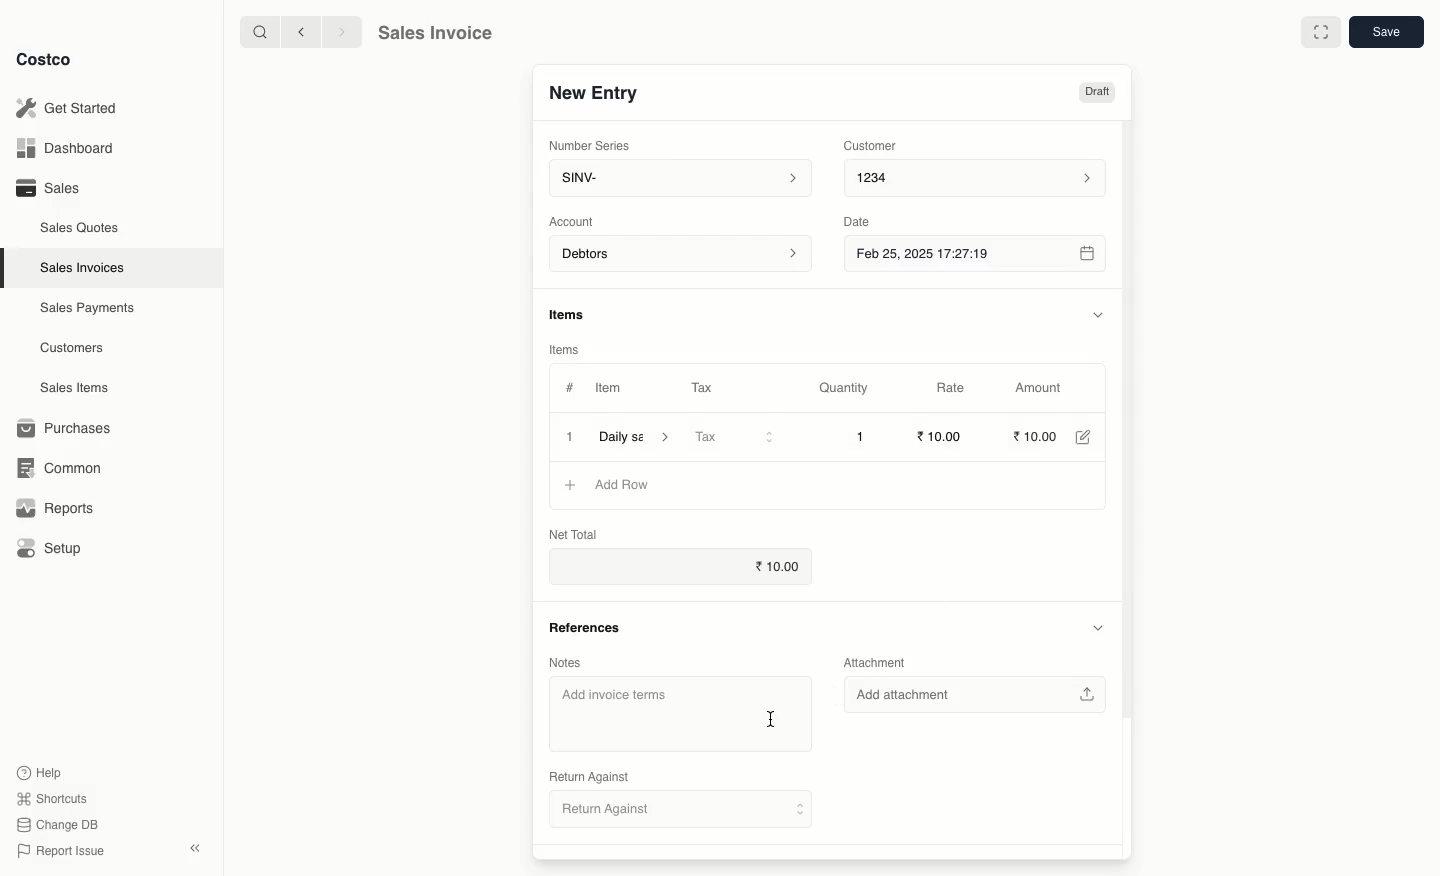 The width and height of the screenshot is (1440, 876). Describe the element at coordinates (1070, 92) in the screenshot. I see `Unpaid 10.00` at that location.